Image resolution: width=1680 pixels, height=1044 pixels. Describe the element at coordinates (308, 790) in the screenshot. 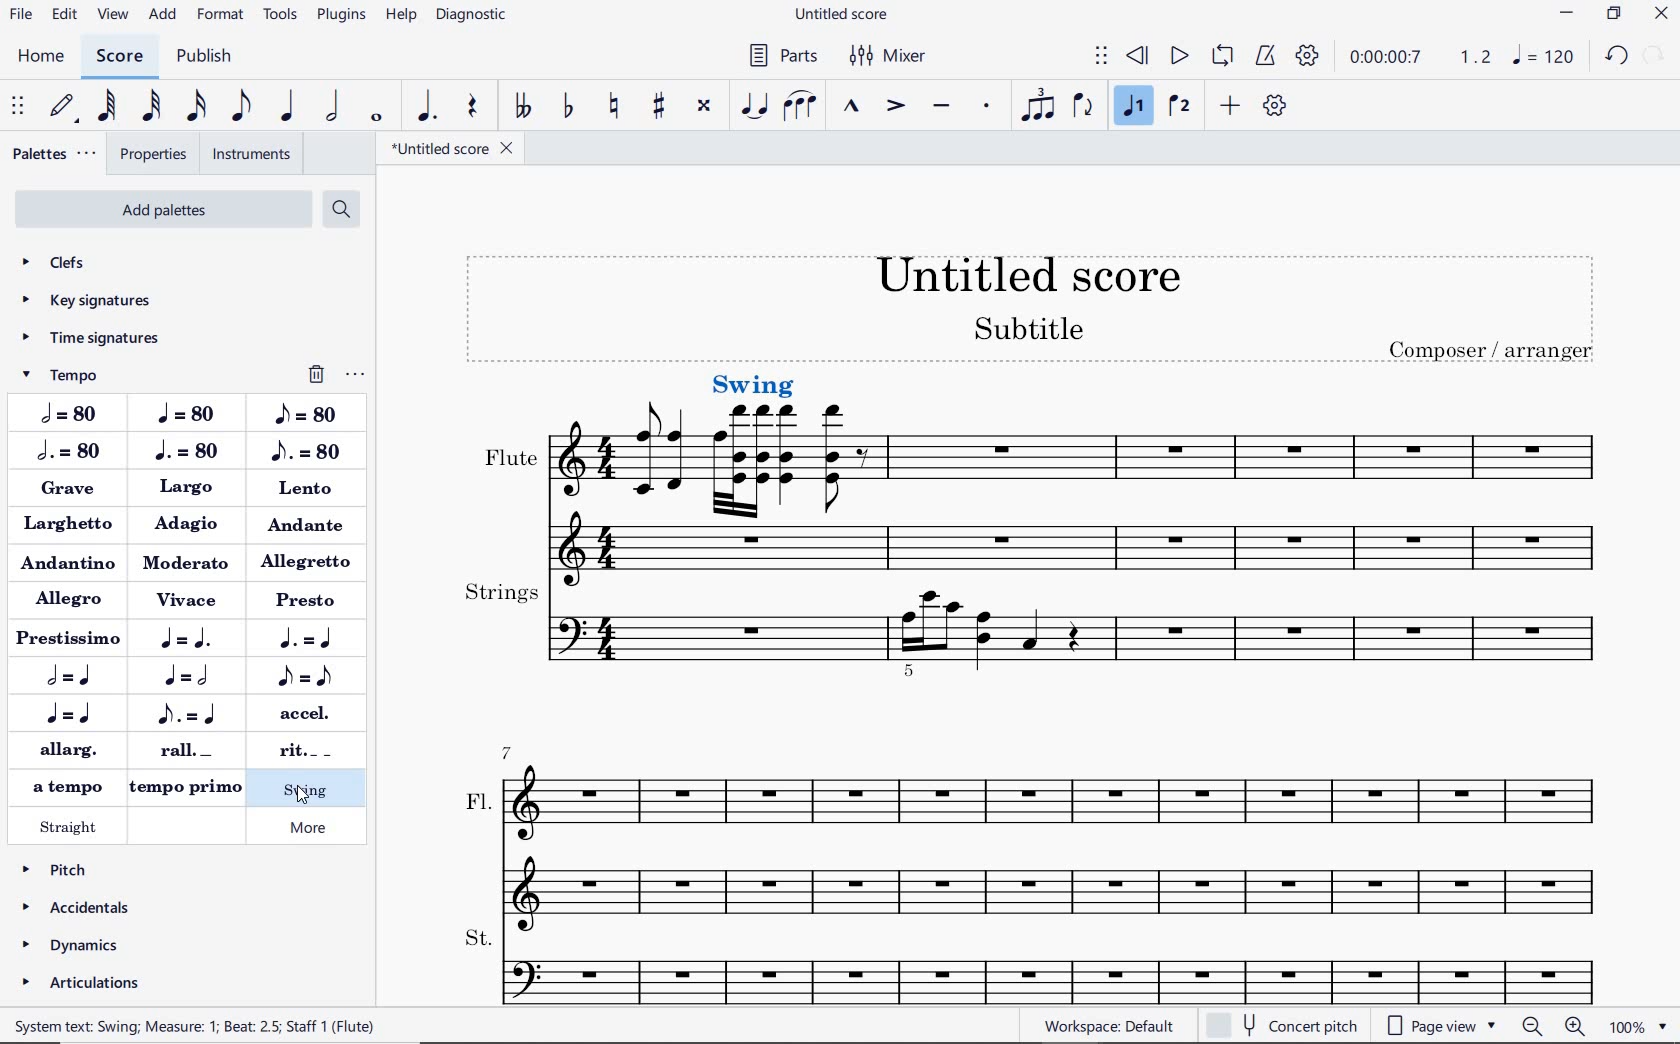

I see `SWING` at that location.